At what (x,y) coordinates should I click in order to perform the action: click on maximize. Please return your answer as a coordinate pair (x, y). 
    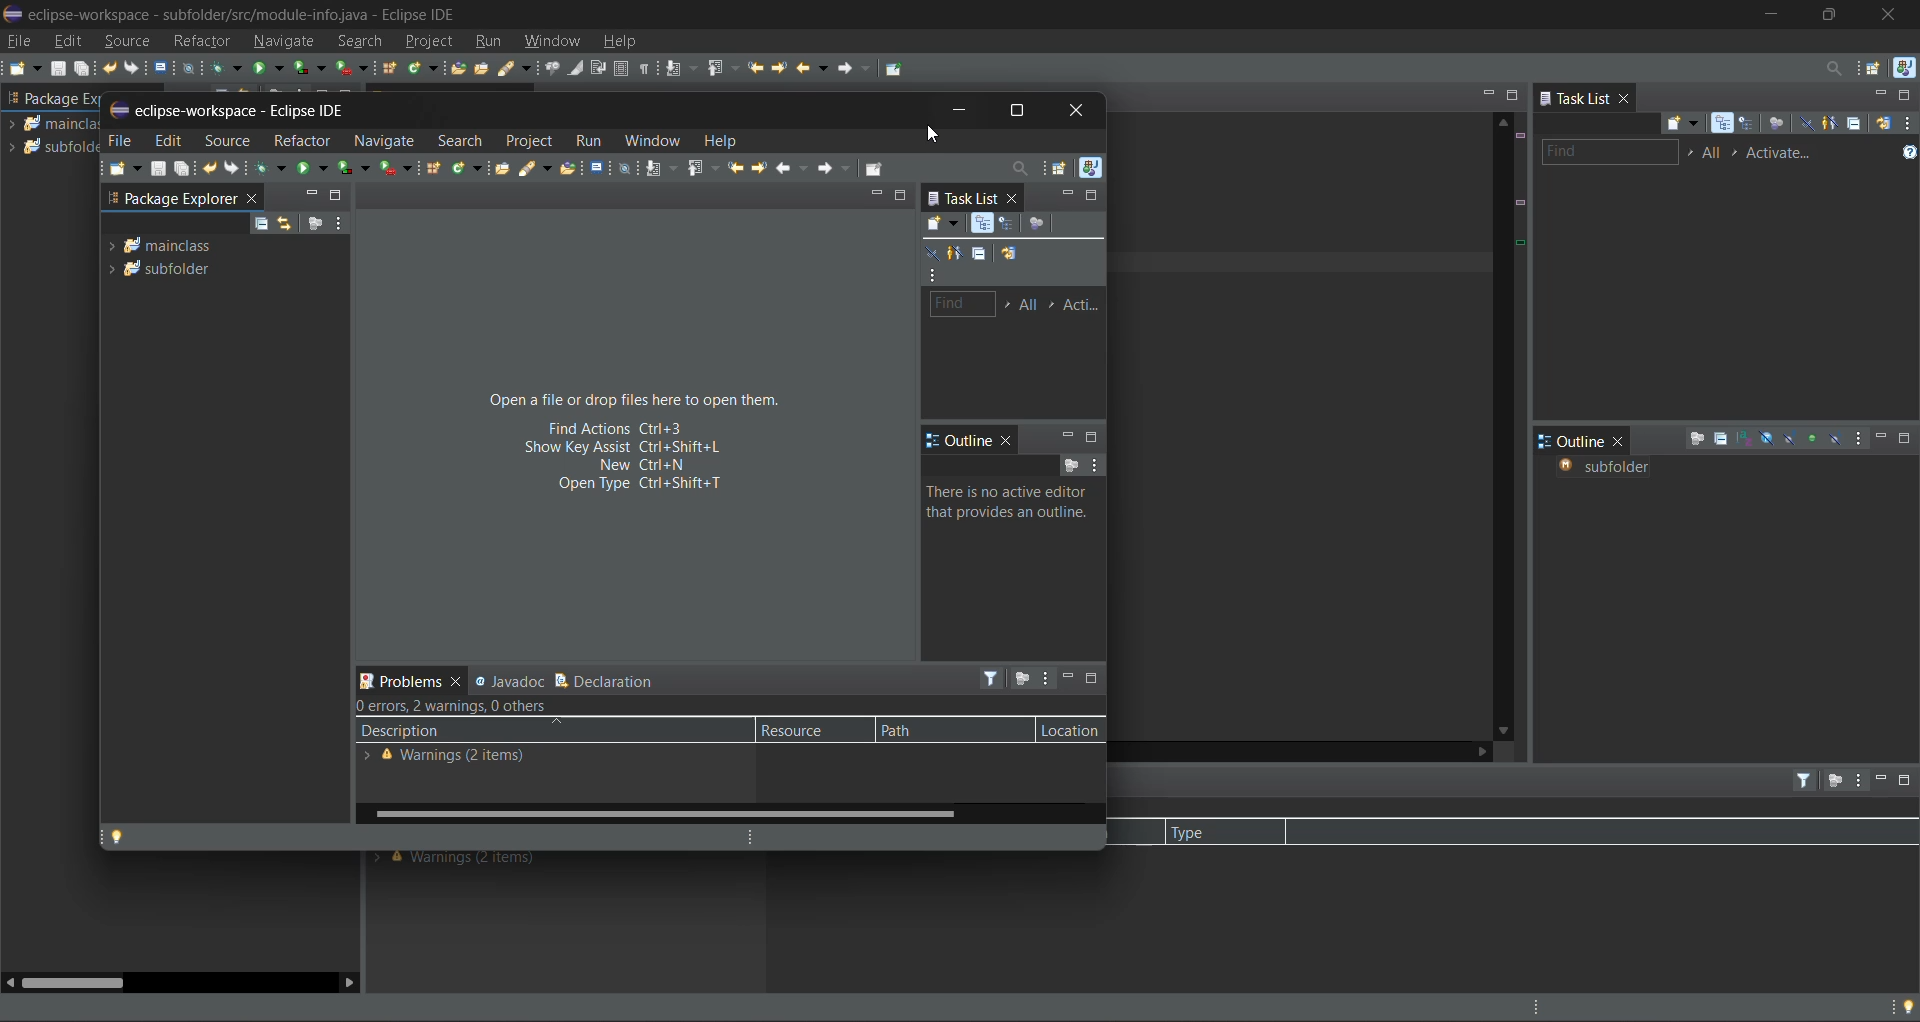
    Looking at the image, I should click on (1906, 438).